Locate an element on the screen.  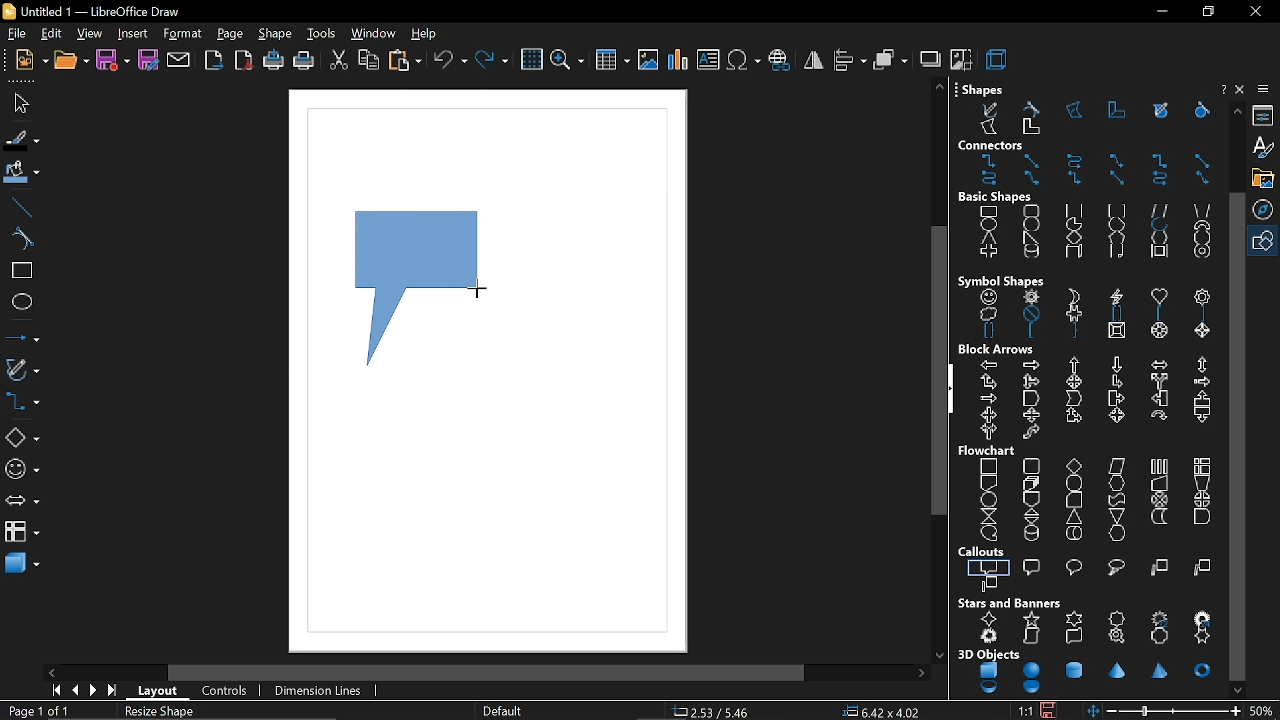
polygon 45 filled is located at coordinates (1030, 129).